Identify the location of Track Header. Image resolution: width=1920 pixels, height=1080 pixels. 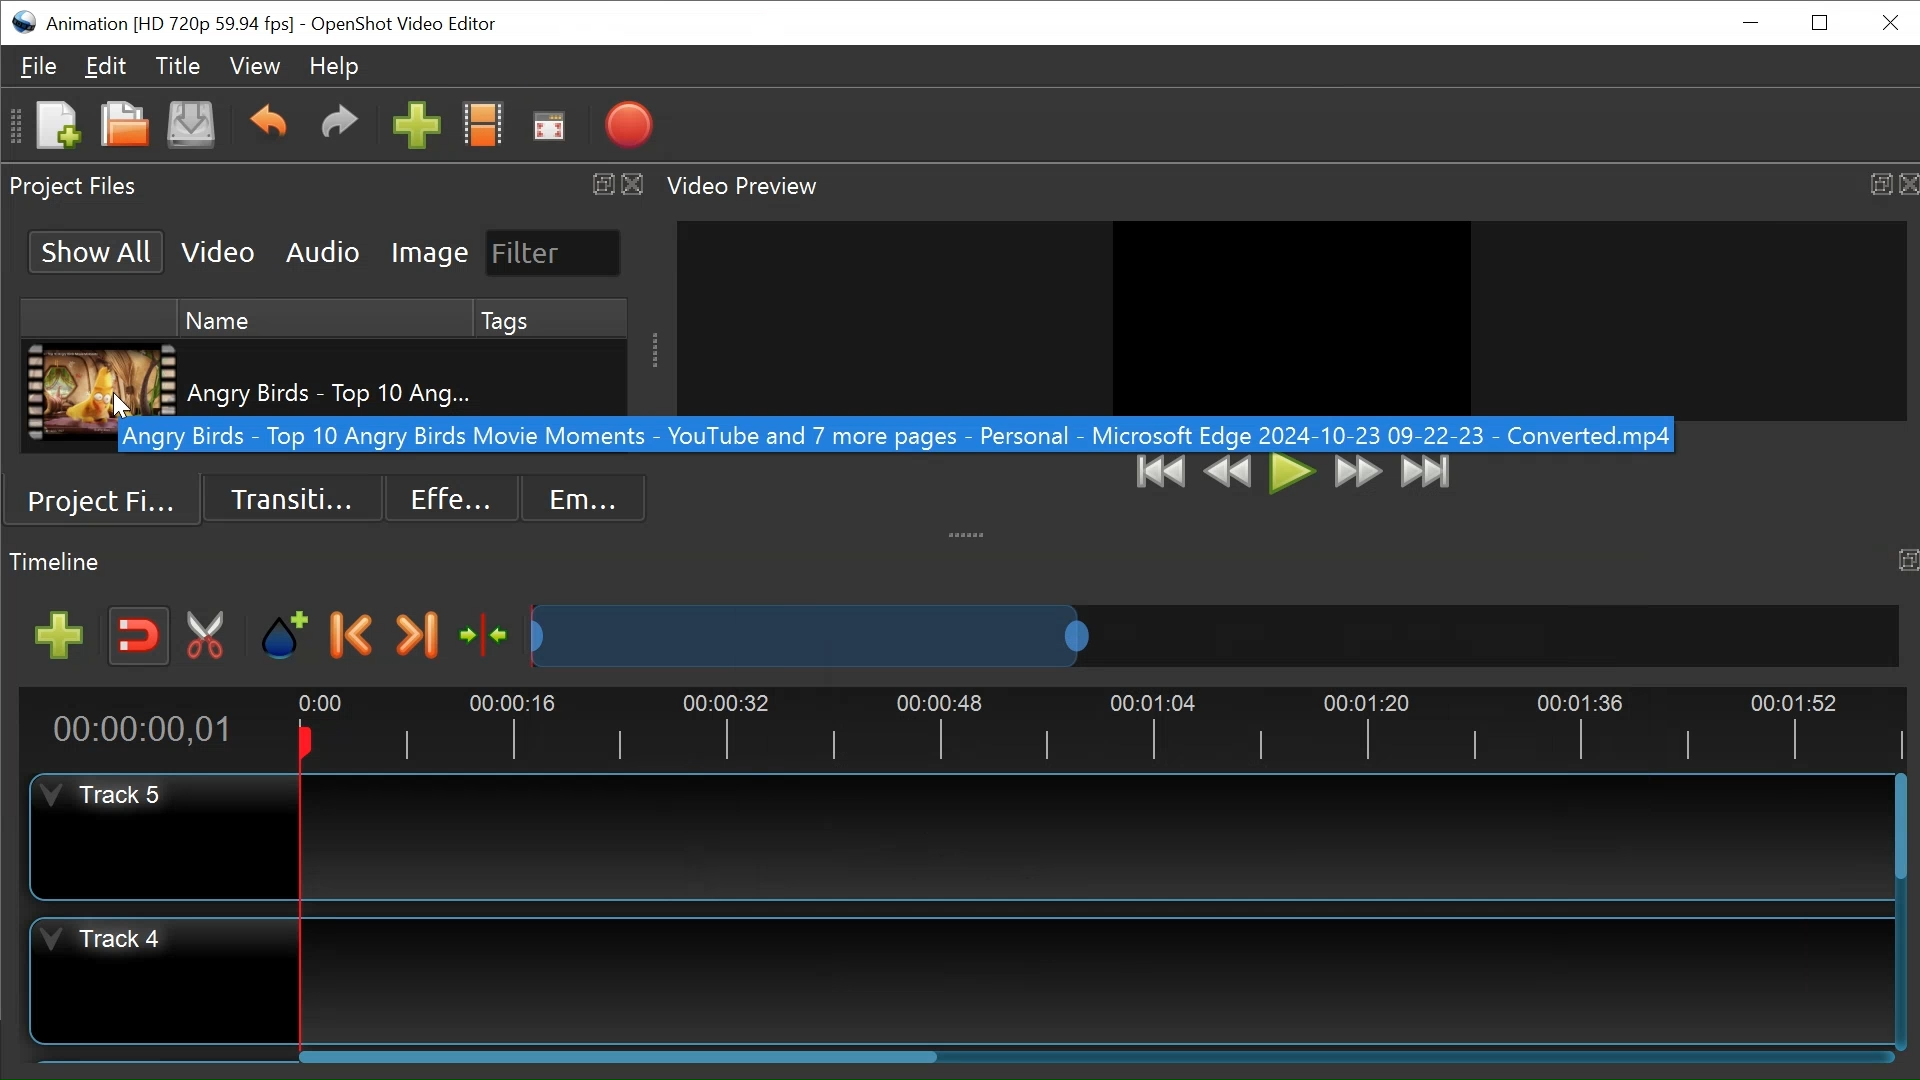
(165, 839).